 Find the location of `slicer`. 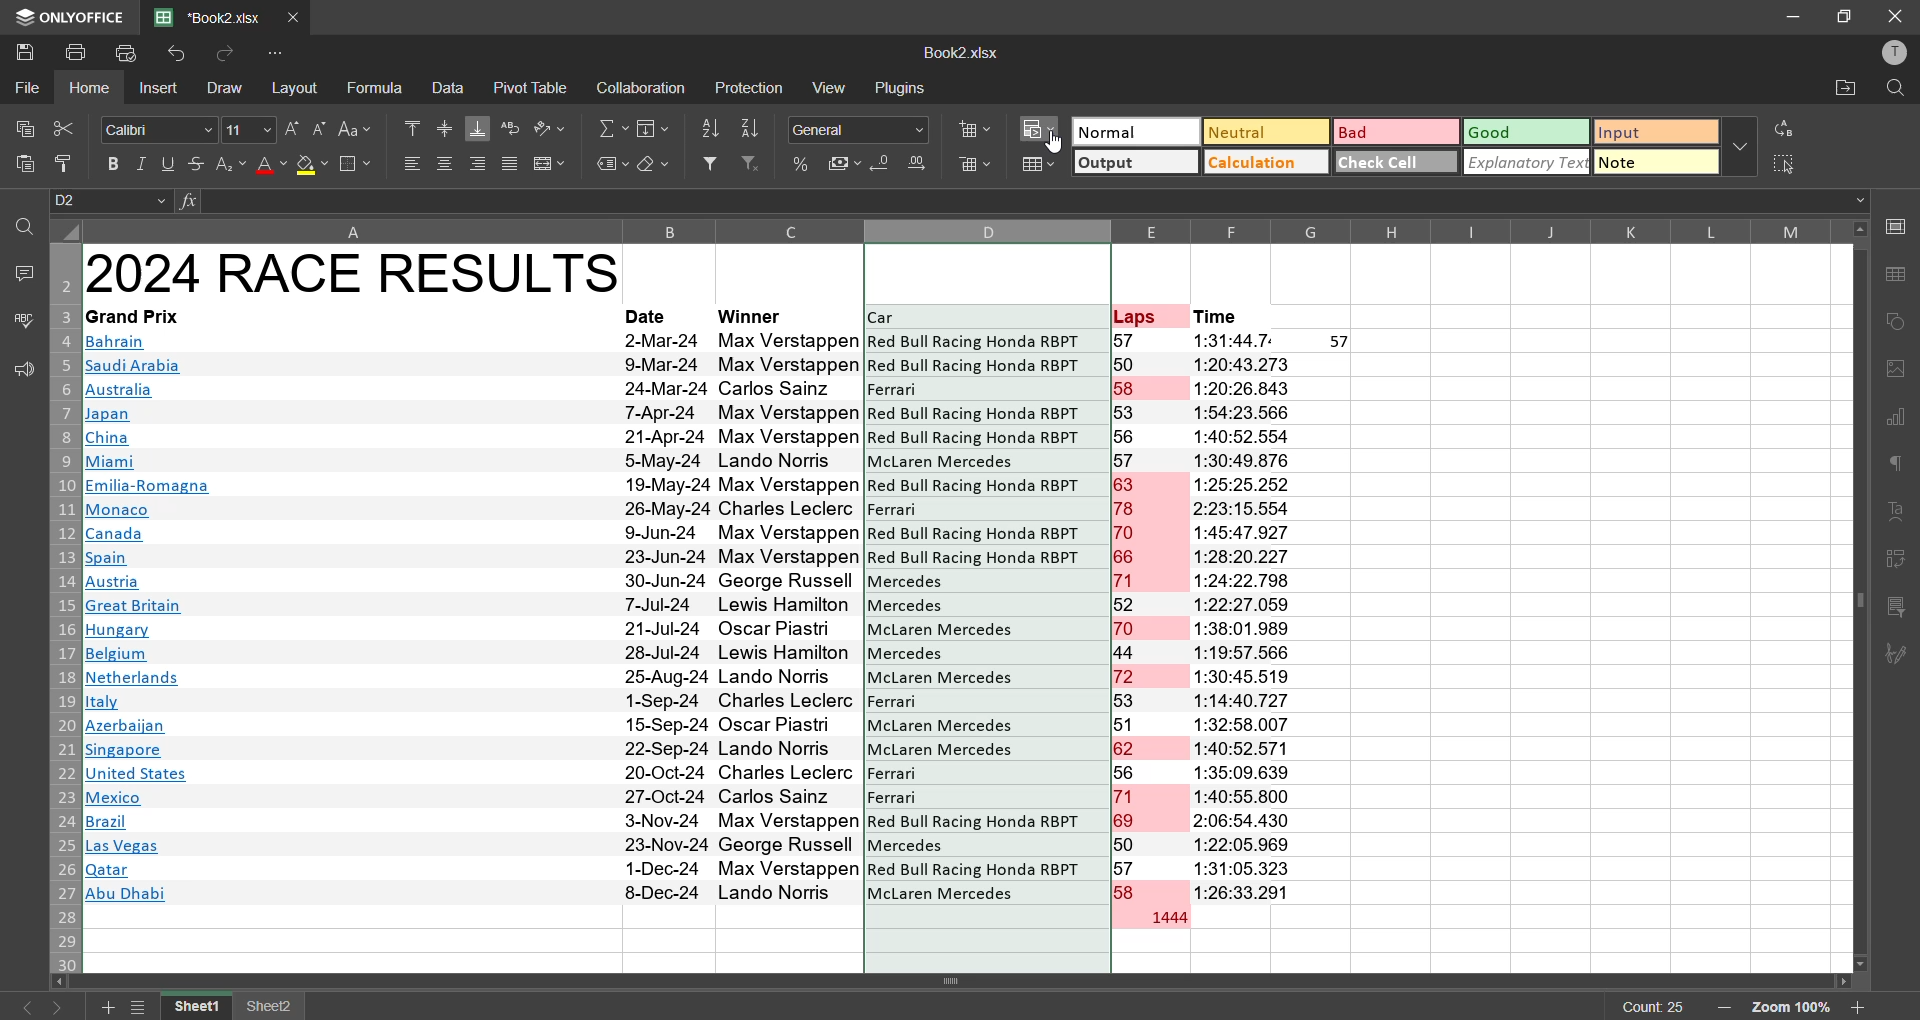

slicer is located at coordinates (1897, 608).